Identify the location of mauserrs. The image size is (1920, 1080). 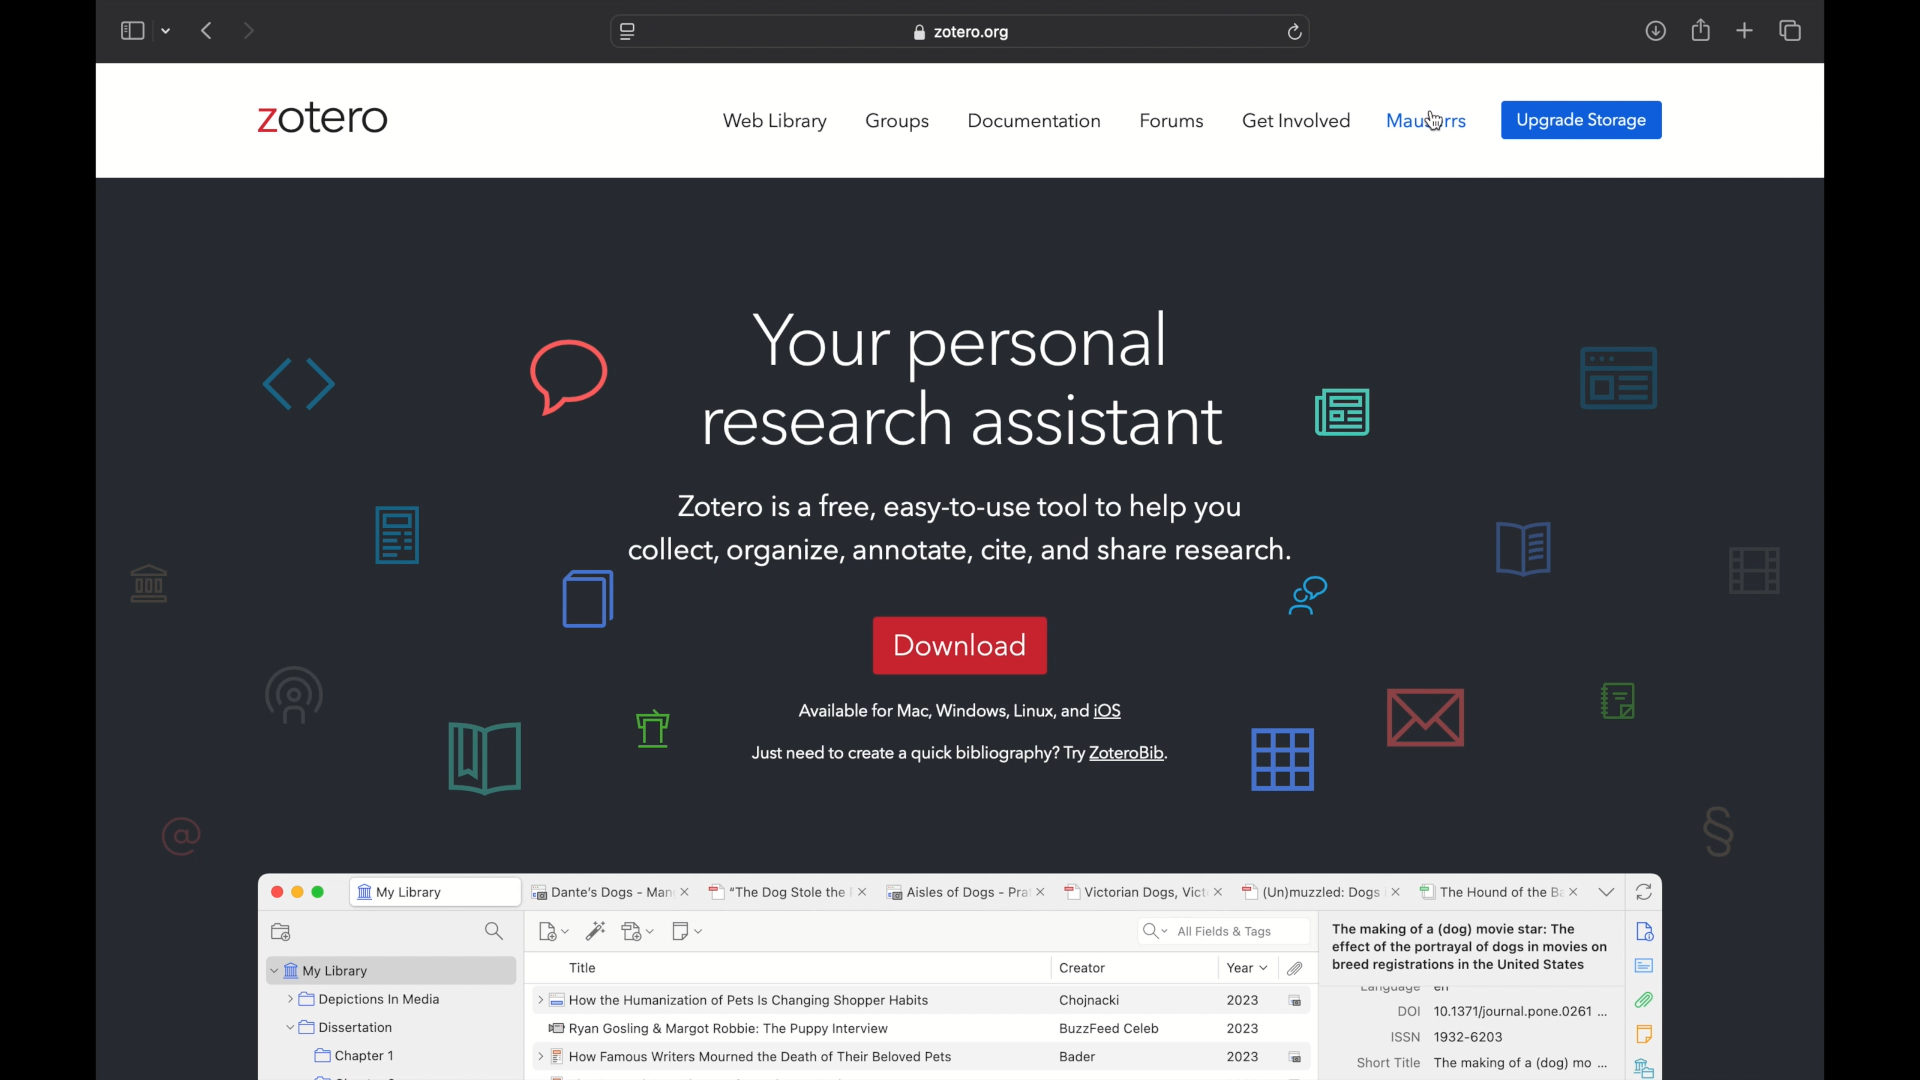
(1427, 121).